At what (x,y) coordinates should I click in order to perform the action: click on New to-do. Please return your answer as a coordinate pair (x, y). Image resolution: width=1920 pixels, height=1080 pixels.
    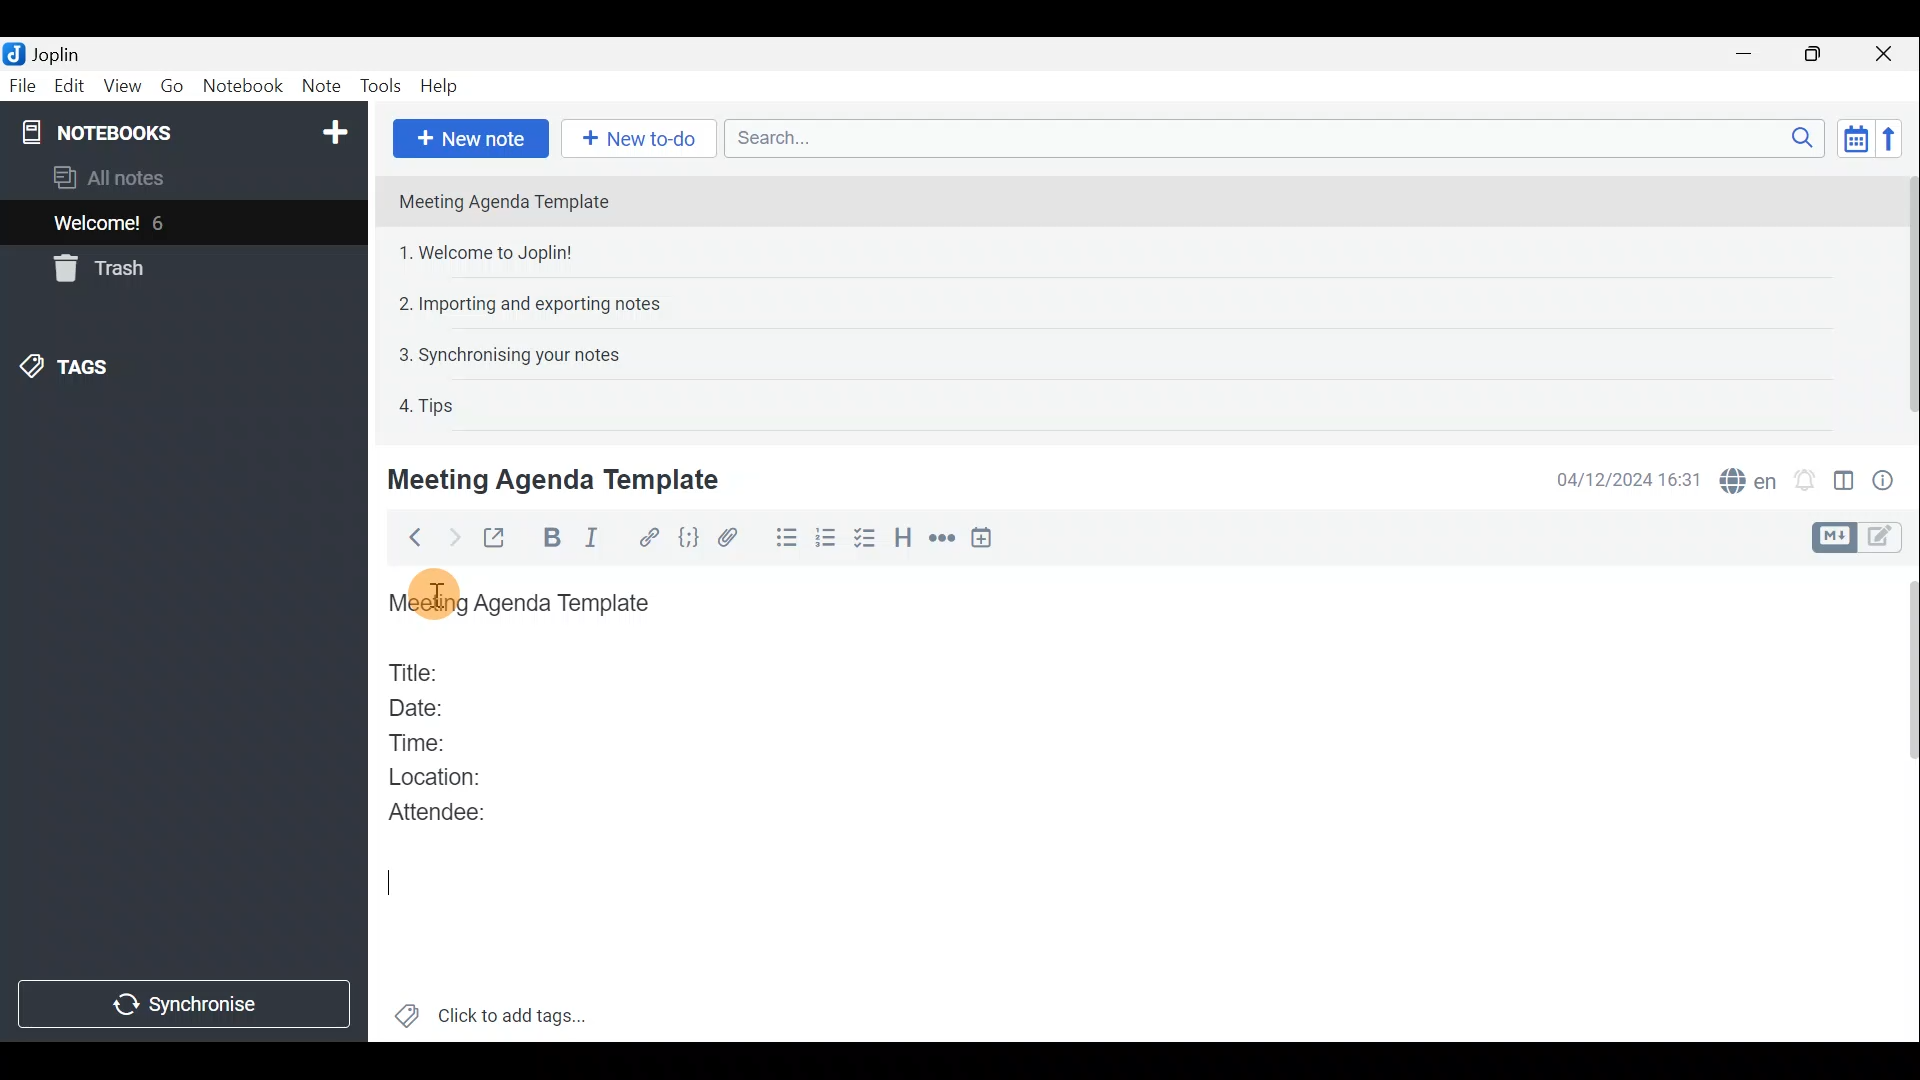
    Looking at the image, I should click on (634, 138).